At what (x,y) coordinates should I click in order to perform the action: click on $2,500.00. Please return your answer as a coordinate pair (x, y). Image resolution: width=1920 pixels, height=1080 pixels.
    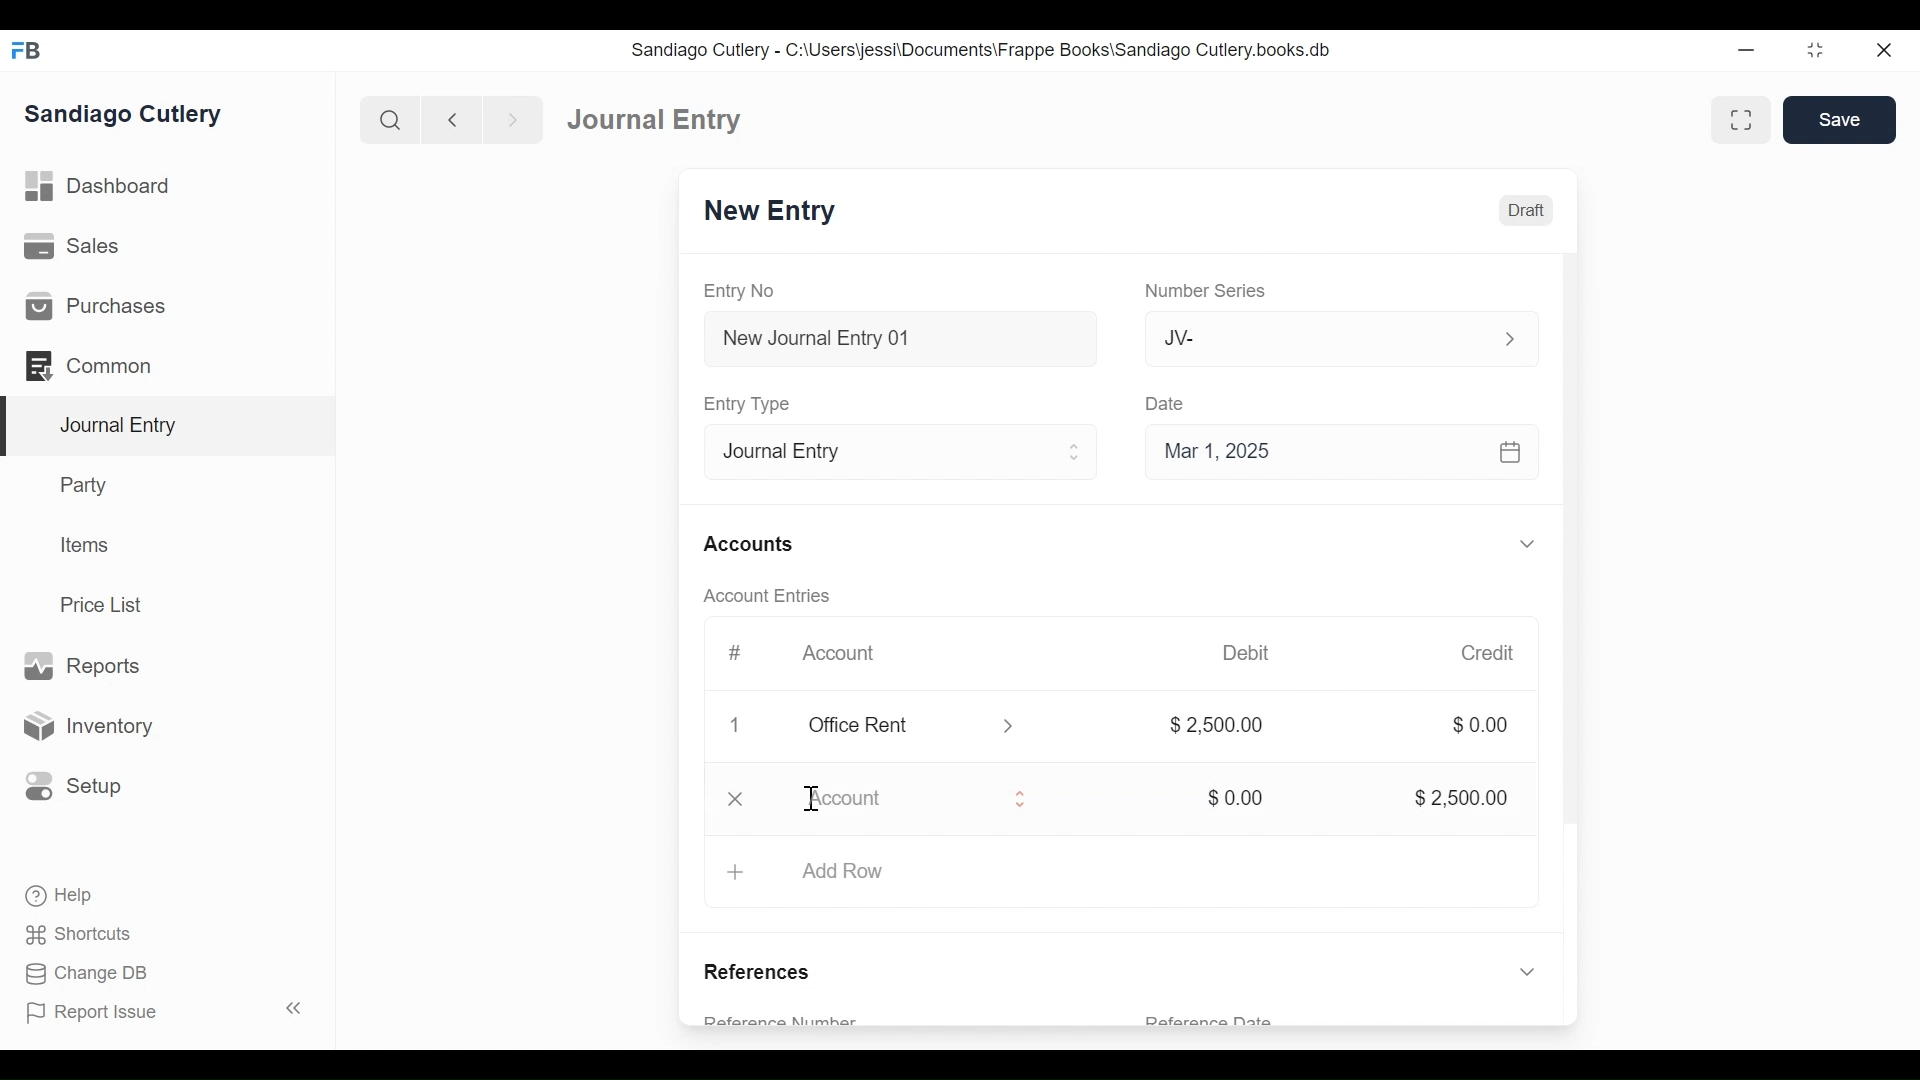
    Looking at the image, I should click on (1449, 796).